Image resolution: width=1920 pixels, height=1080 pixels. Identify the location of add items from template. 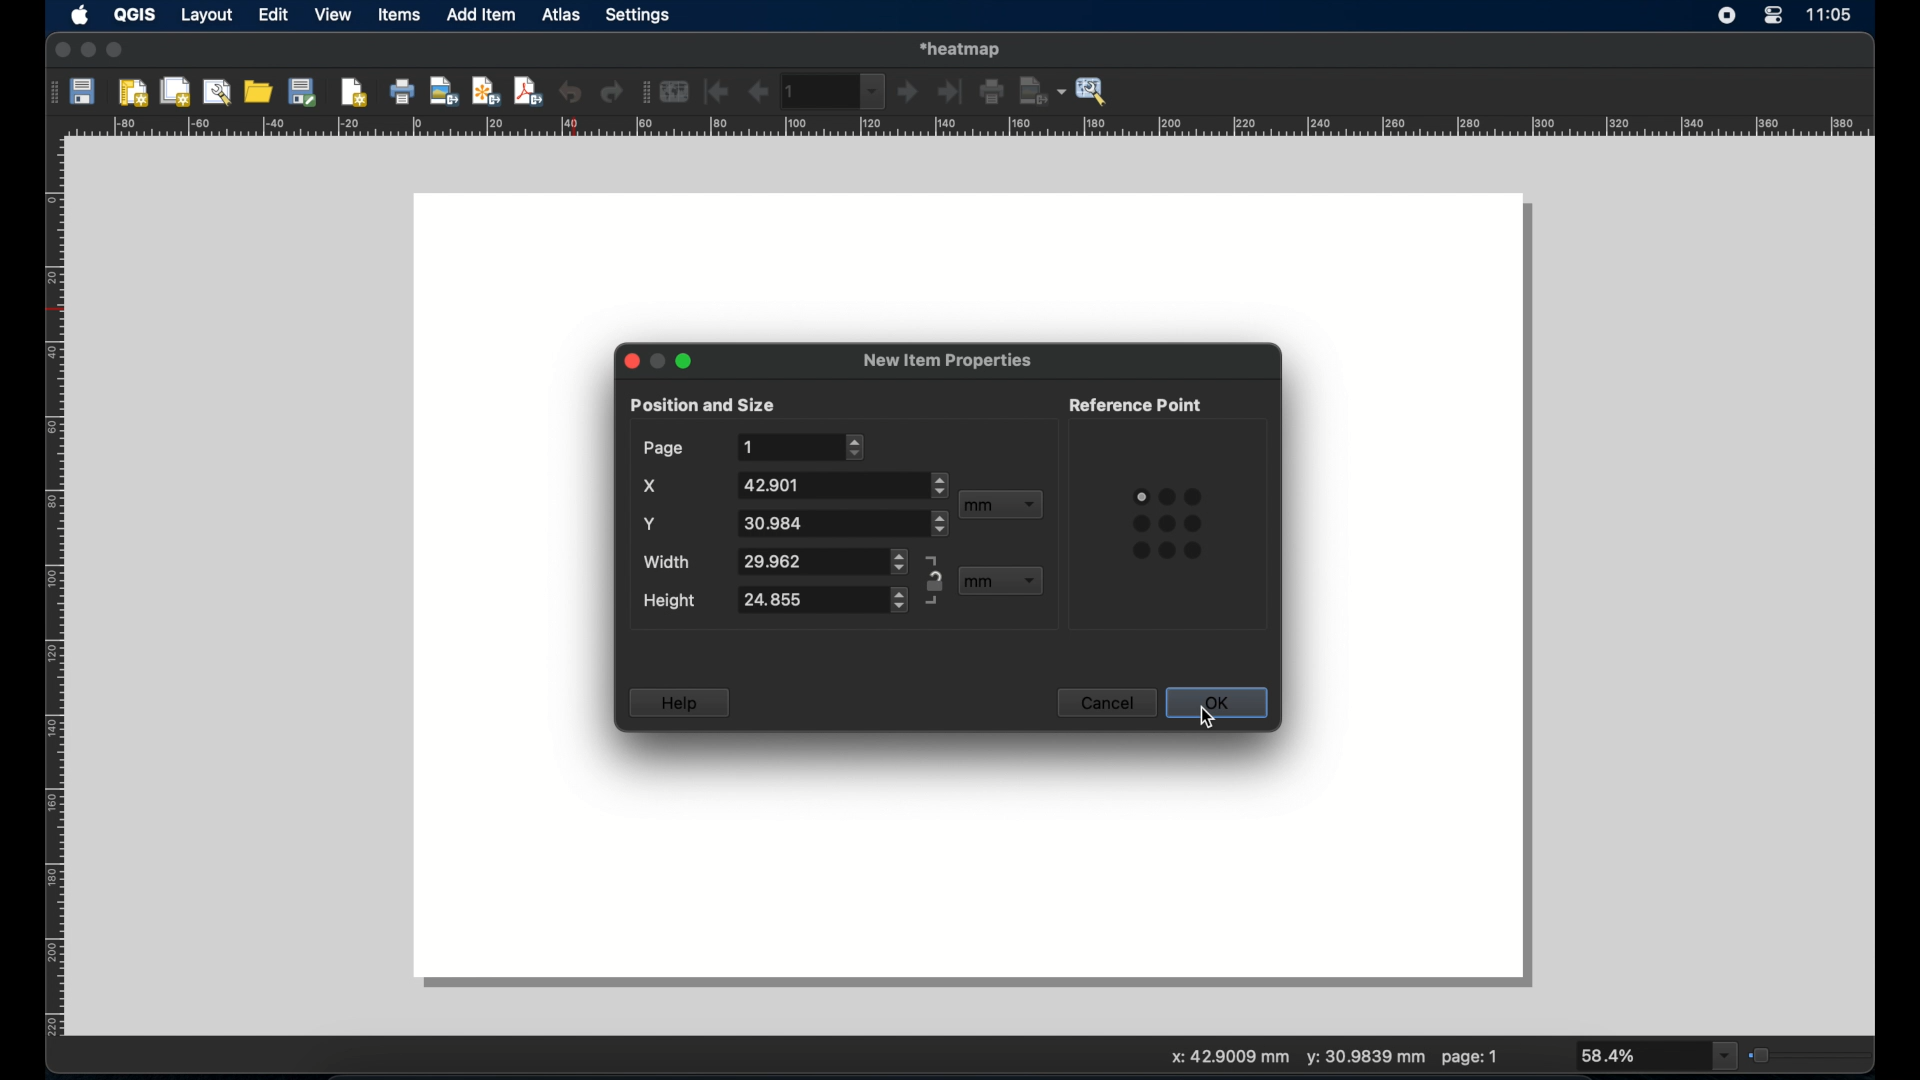
(260, 91).